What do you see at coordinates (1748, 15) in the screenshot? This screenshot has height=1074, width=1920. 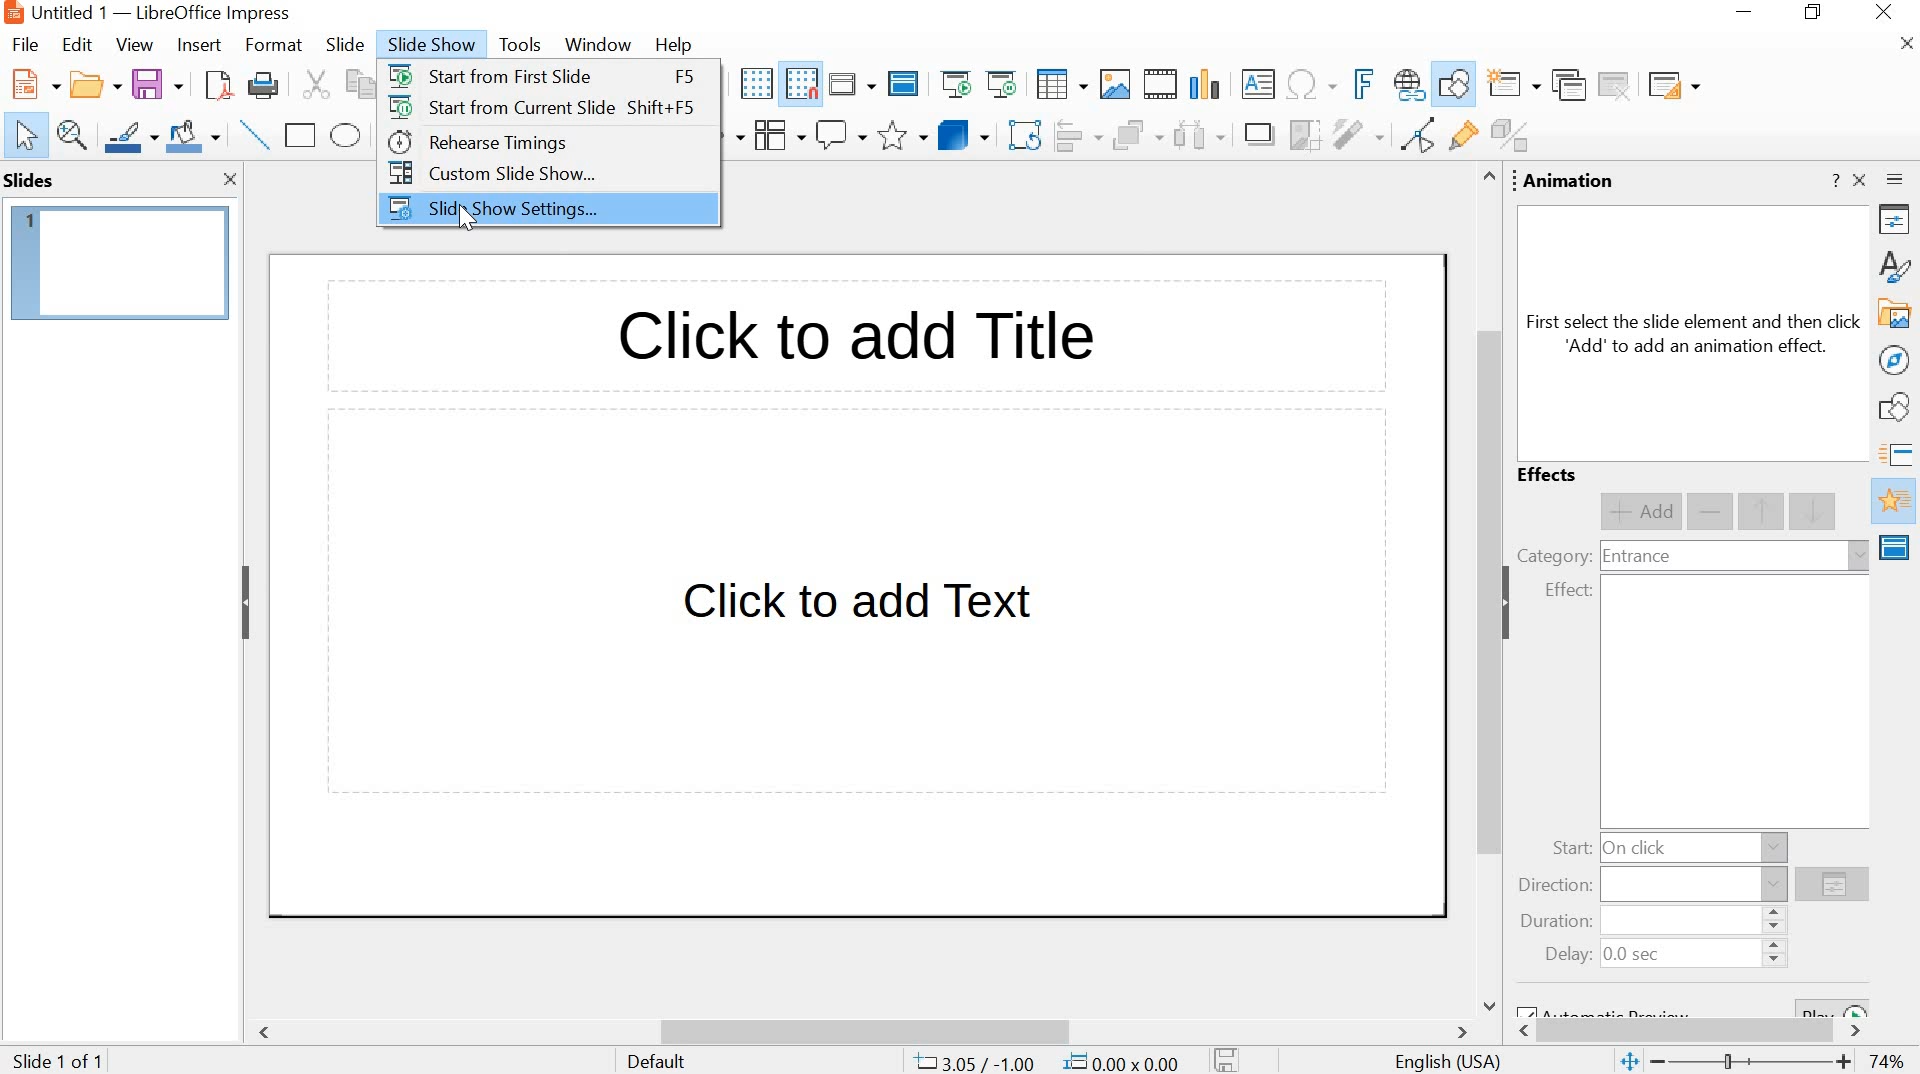 I see `minimize` at bounding box center [1748, 15].